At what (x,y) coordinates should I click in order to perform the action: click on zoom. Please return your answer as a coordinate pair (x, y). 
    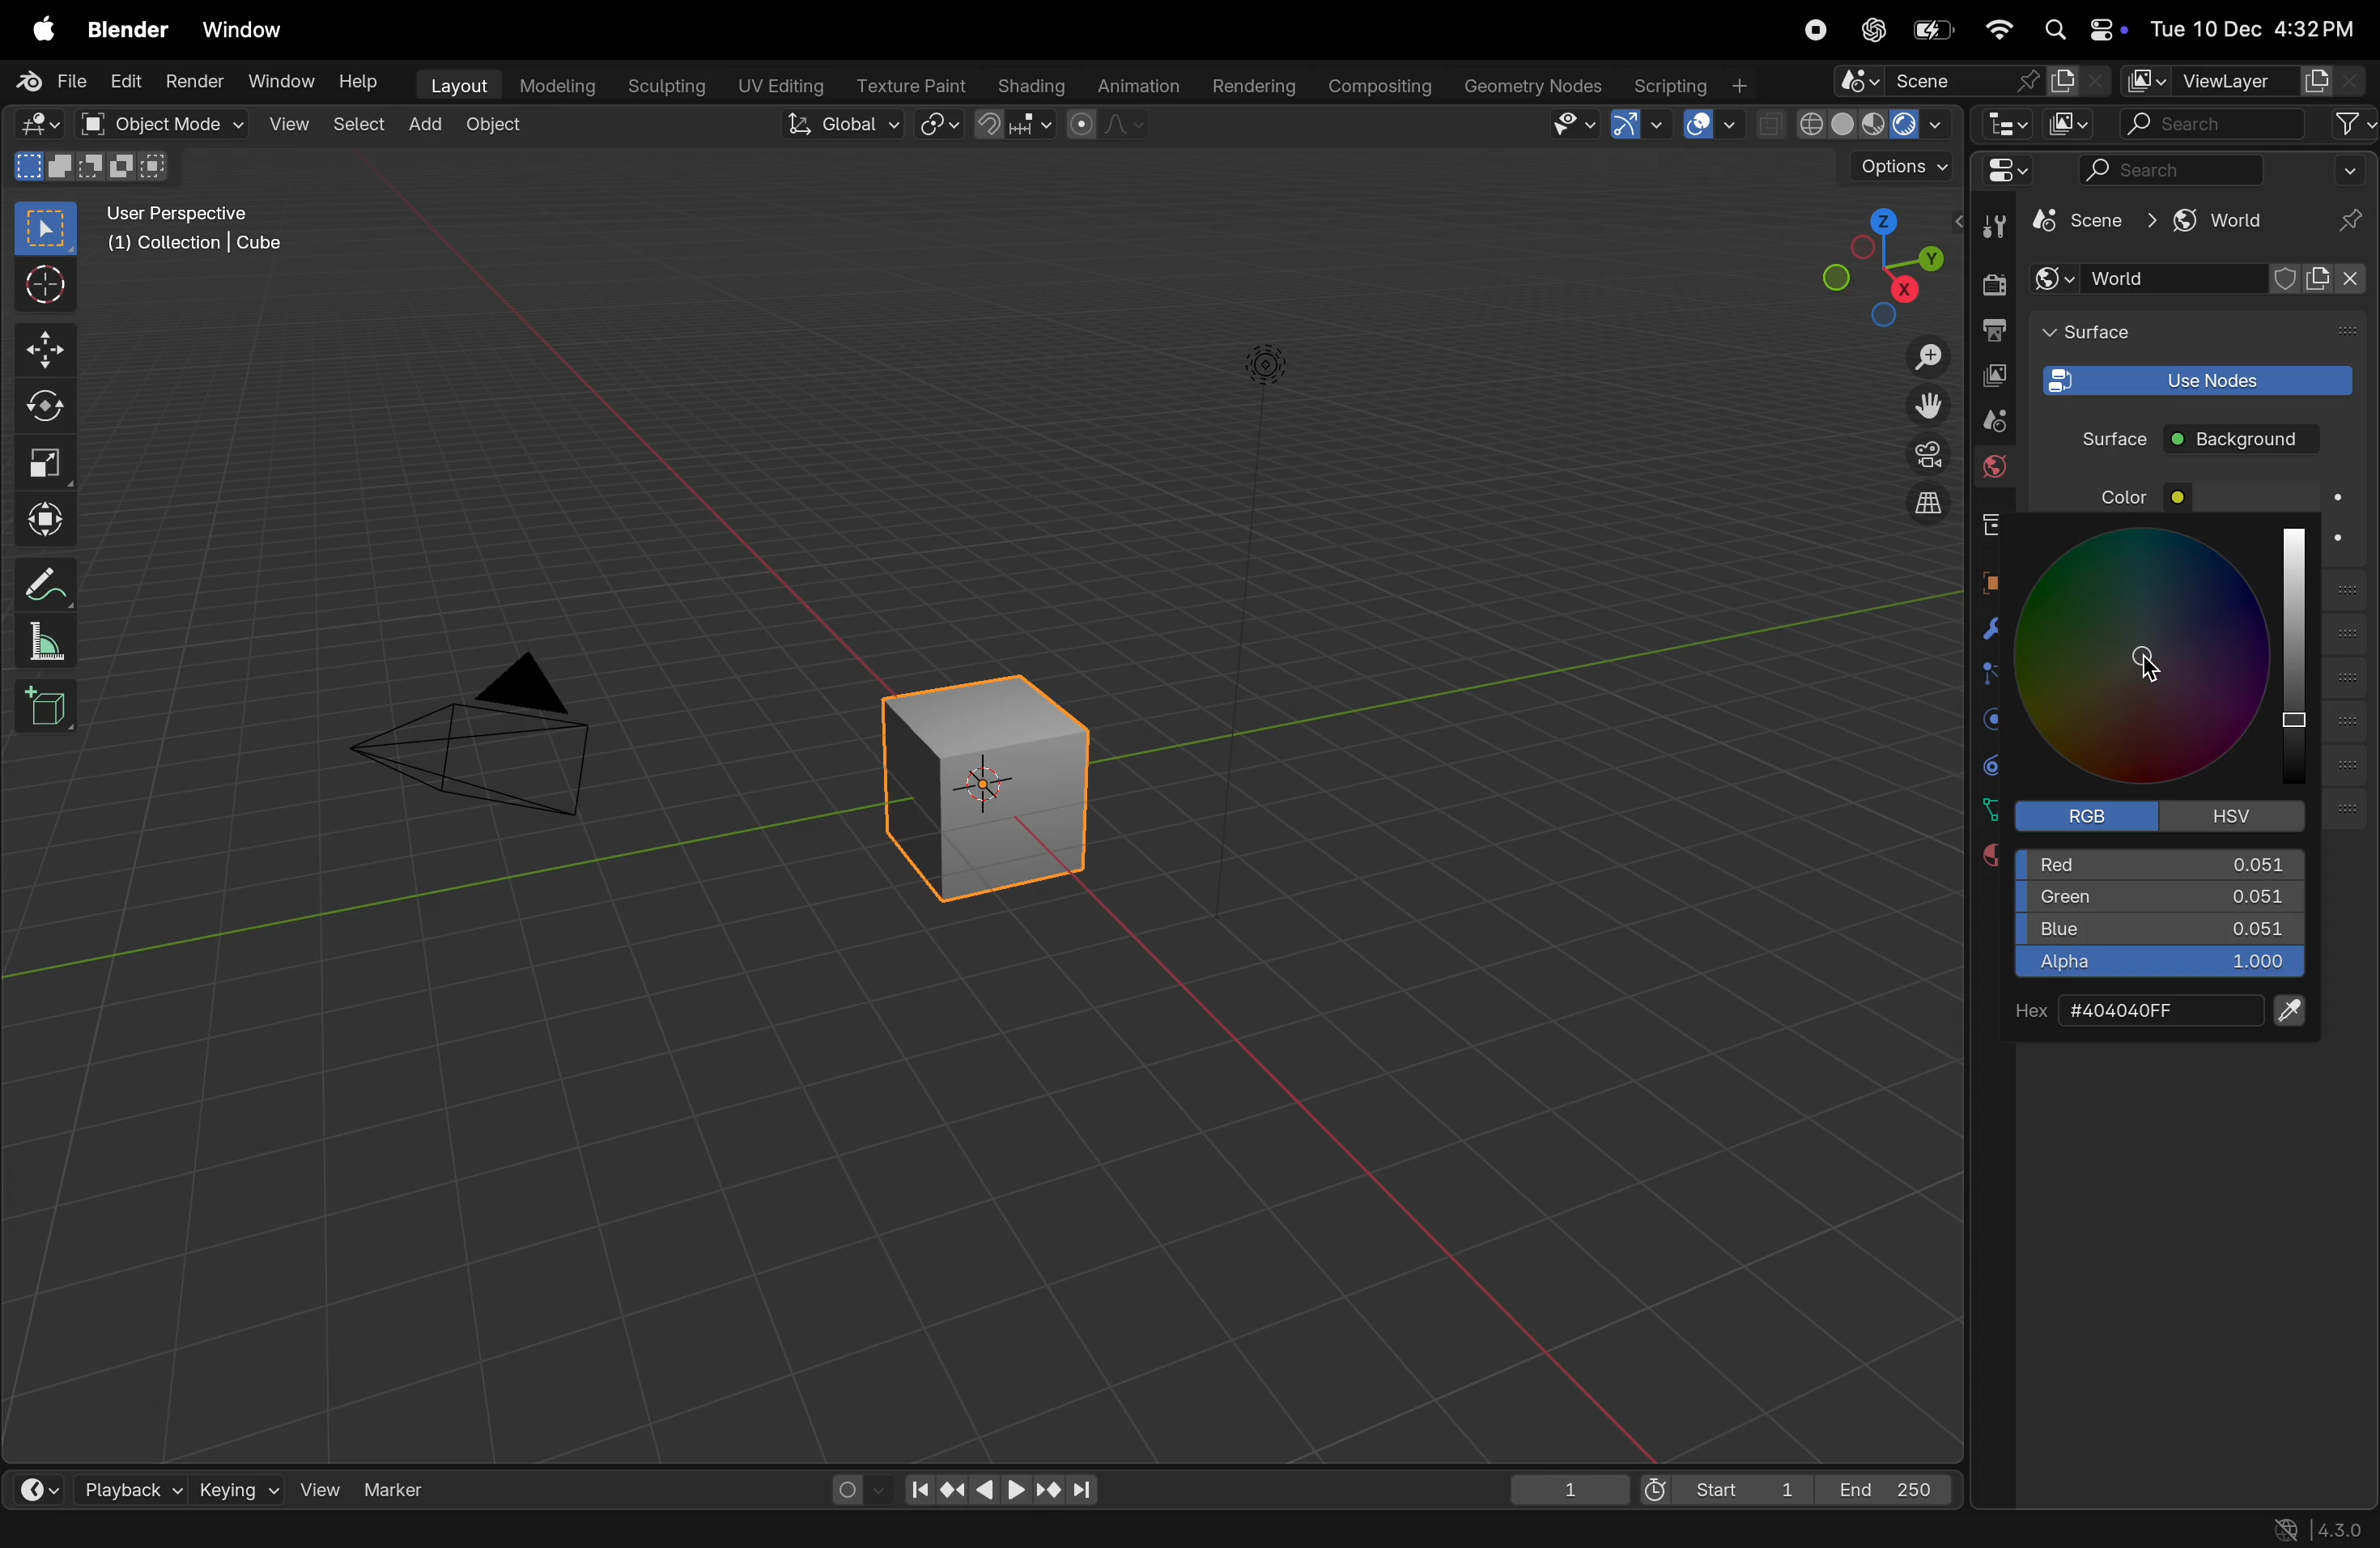
    Looking at the image, I should click on (1916, 356).